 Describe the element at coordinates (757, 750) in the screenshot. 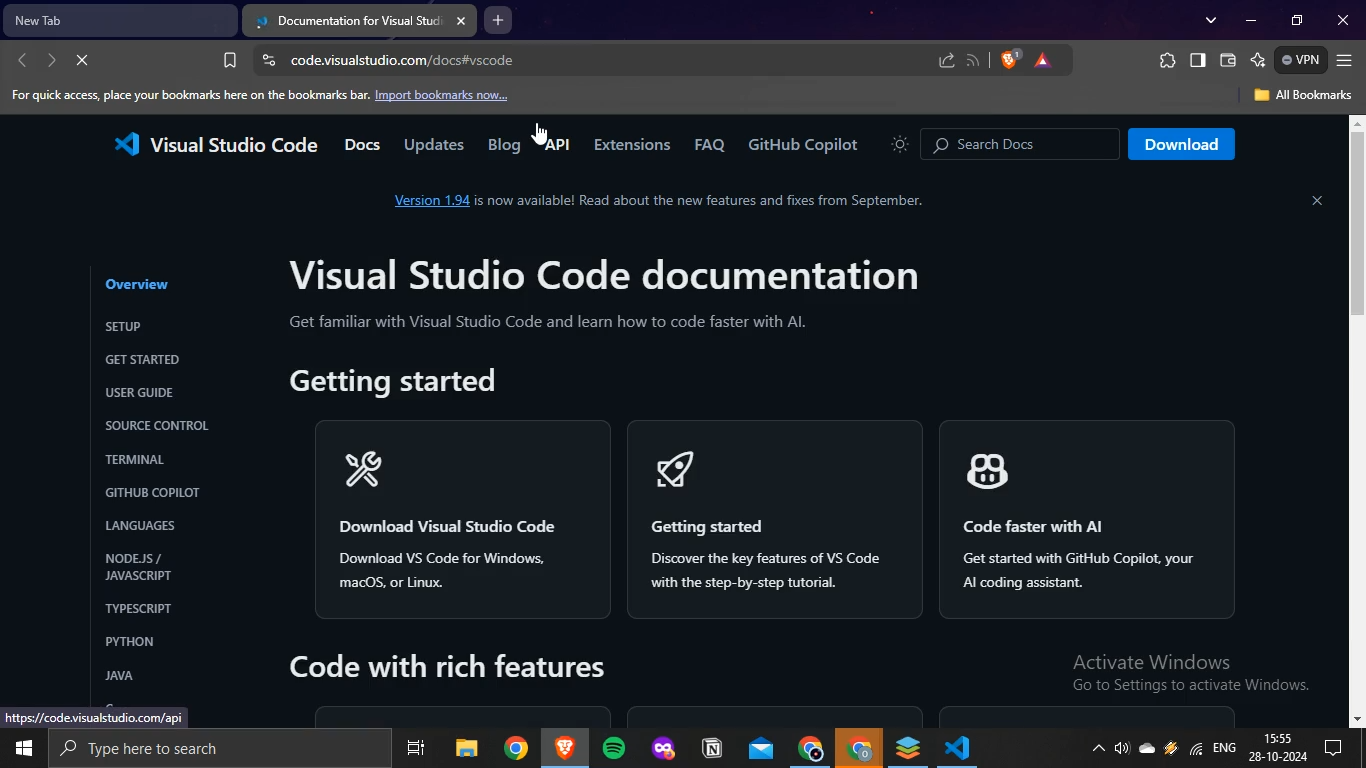

I see `outlook` at that location.